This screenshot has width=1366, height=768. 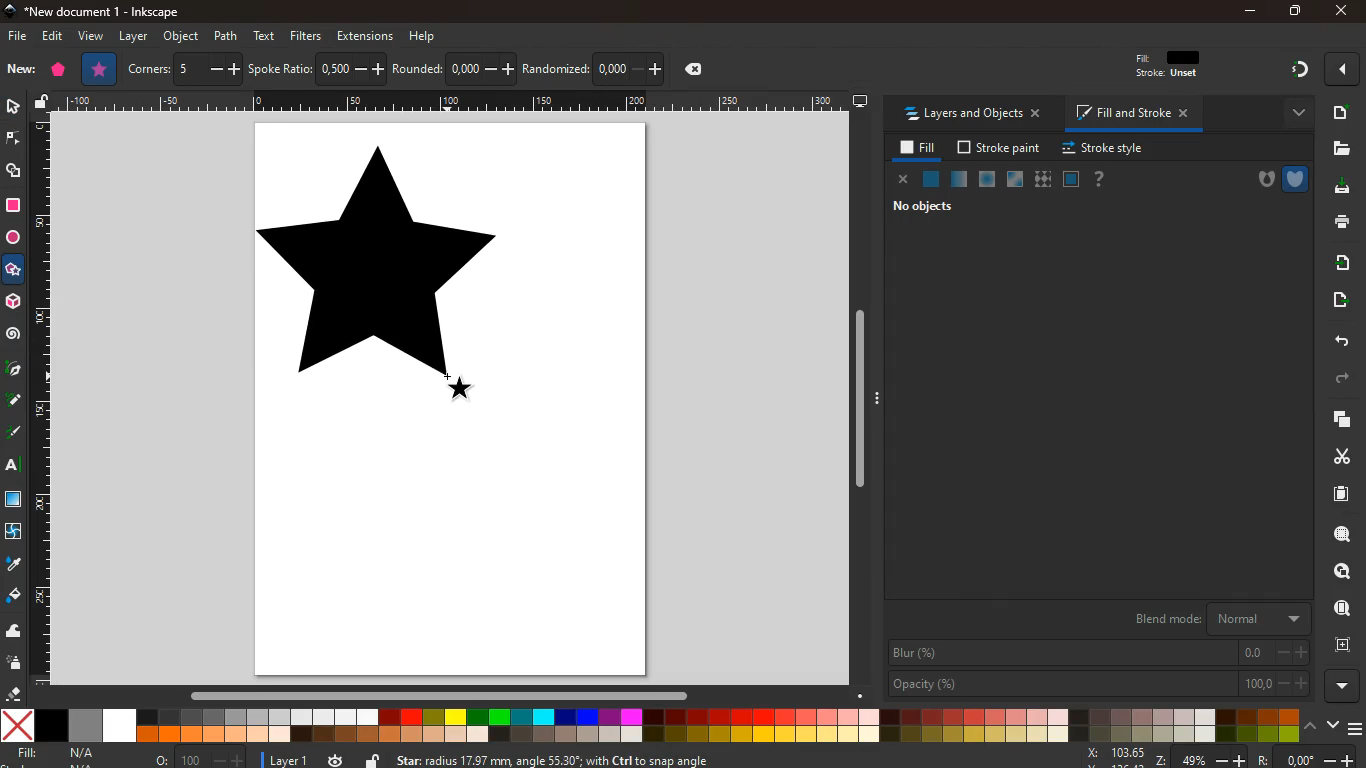 What do you see at coordinates (1000, 146) in the screenshot?
I see `stroke paint` at bounding box center [1000, 146].